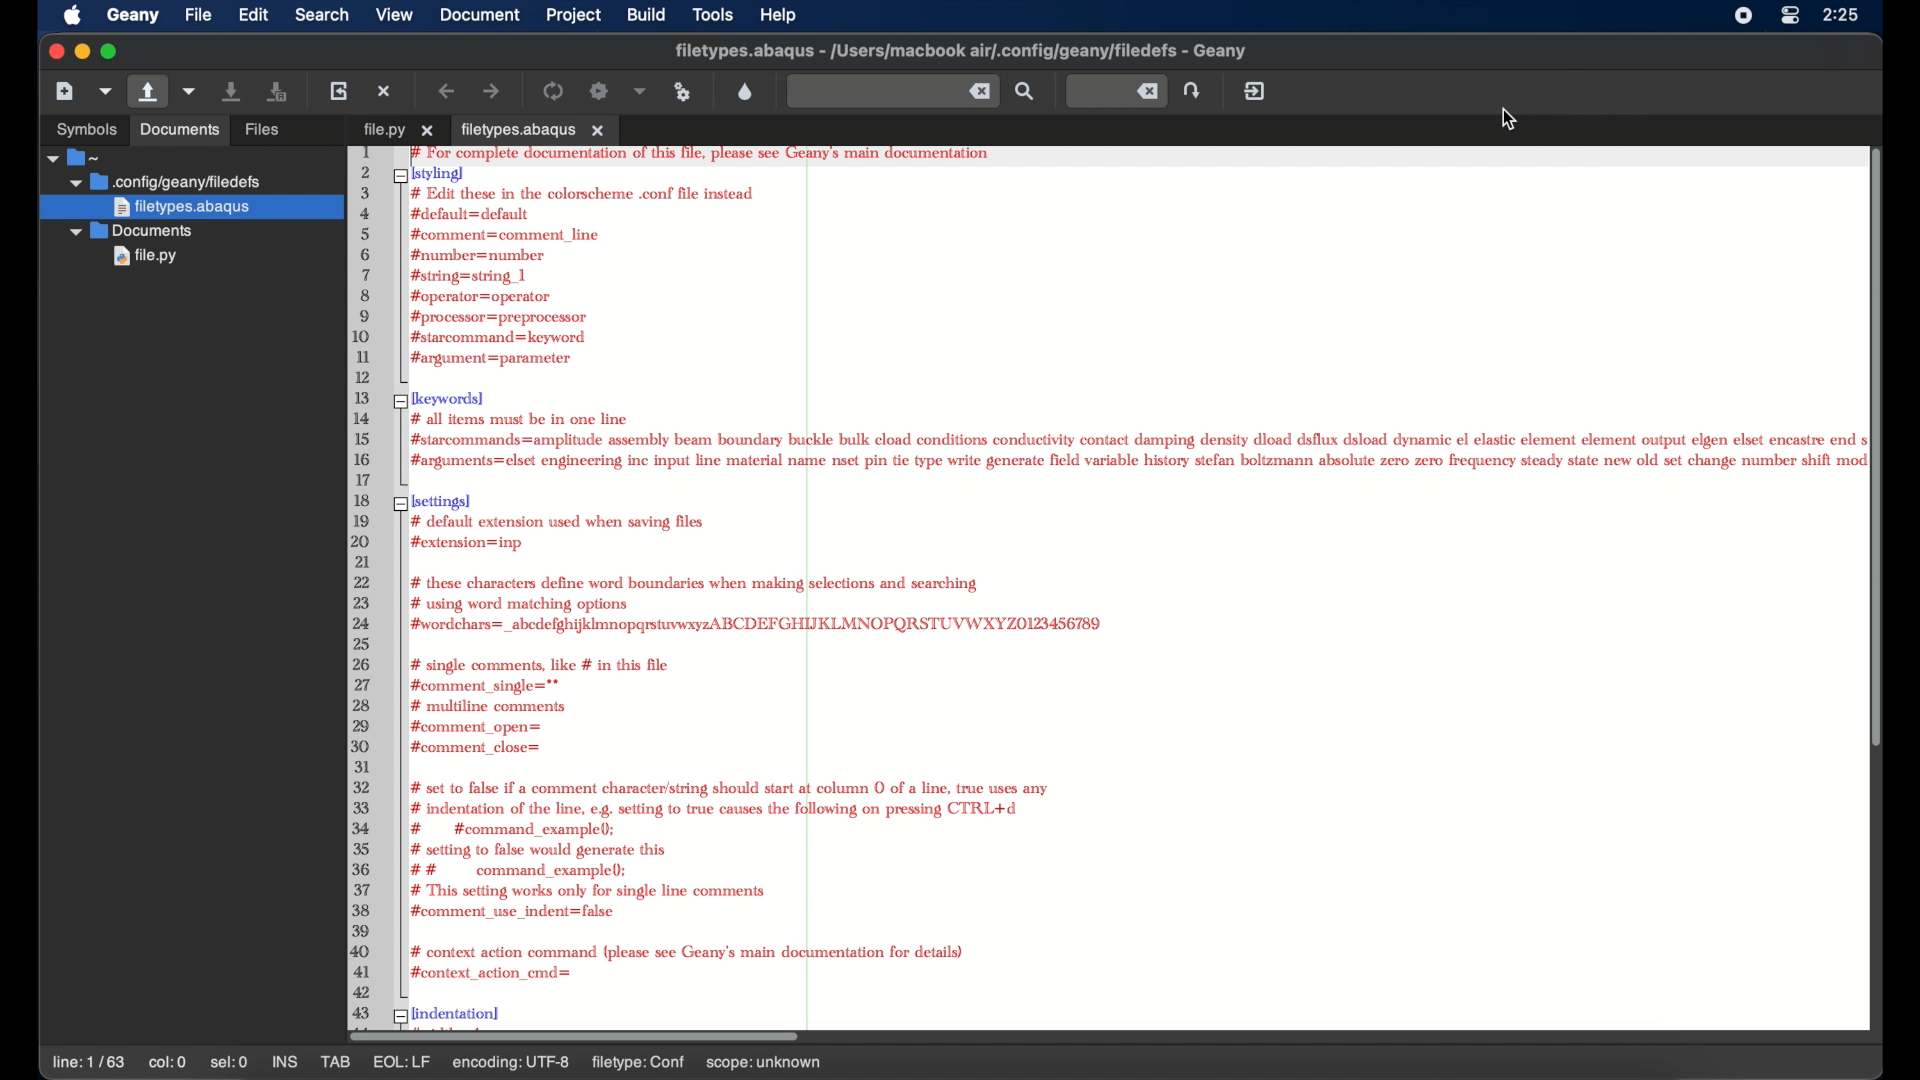 The width and height of the screenshot is (1920, 1080). I want to click on sel:0, so click(230, 1062).